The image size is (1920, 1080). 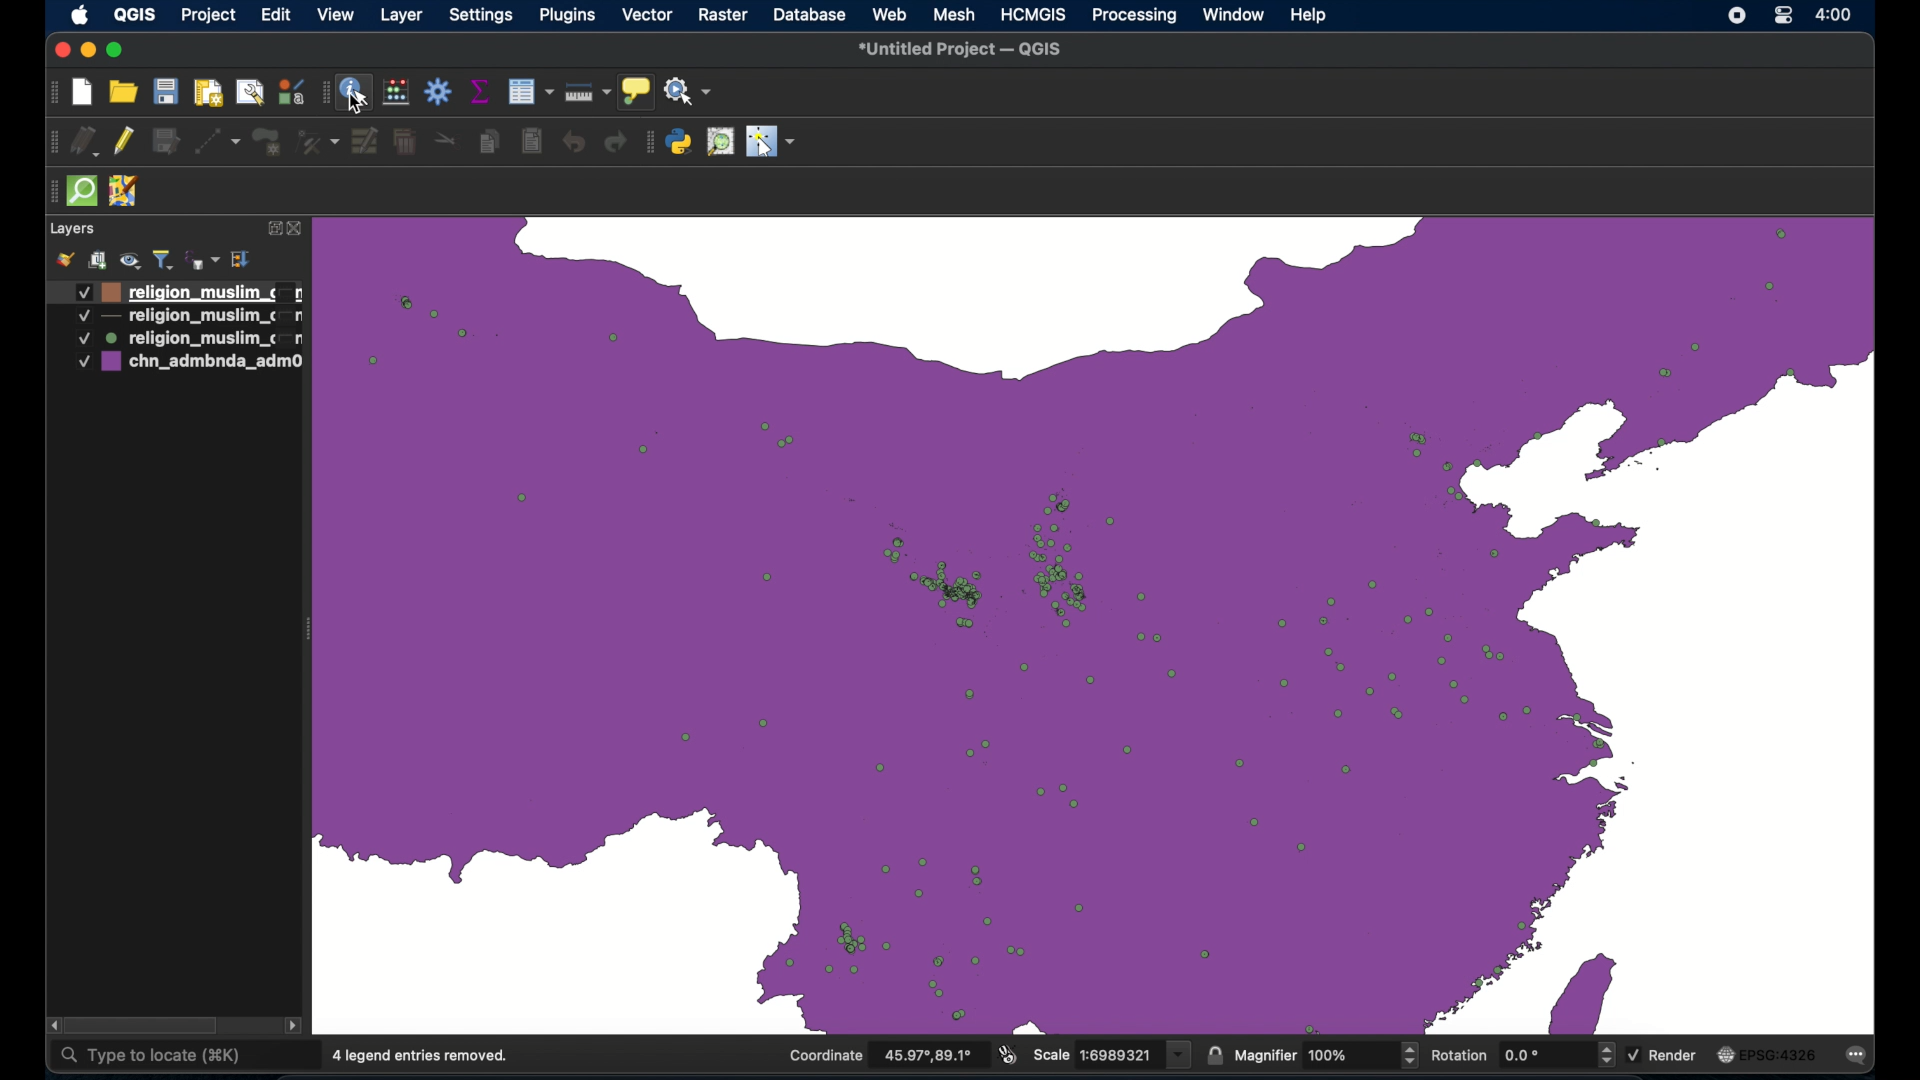 I want to click on addpolygonfeature, so click(x=267, y=142).